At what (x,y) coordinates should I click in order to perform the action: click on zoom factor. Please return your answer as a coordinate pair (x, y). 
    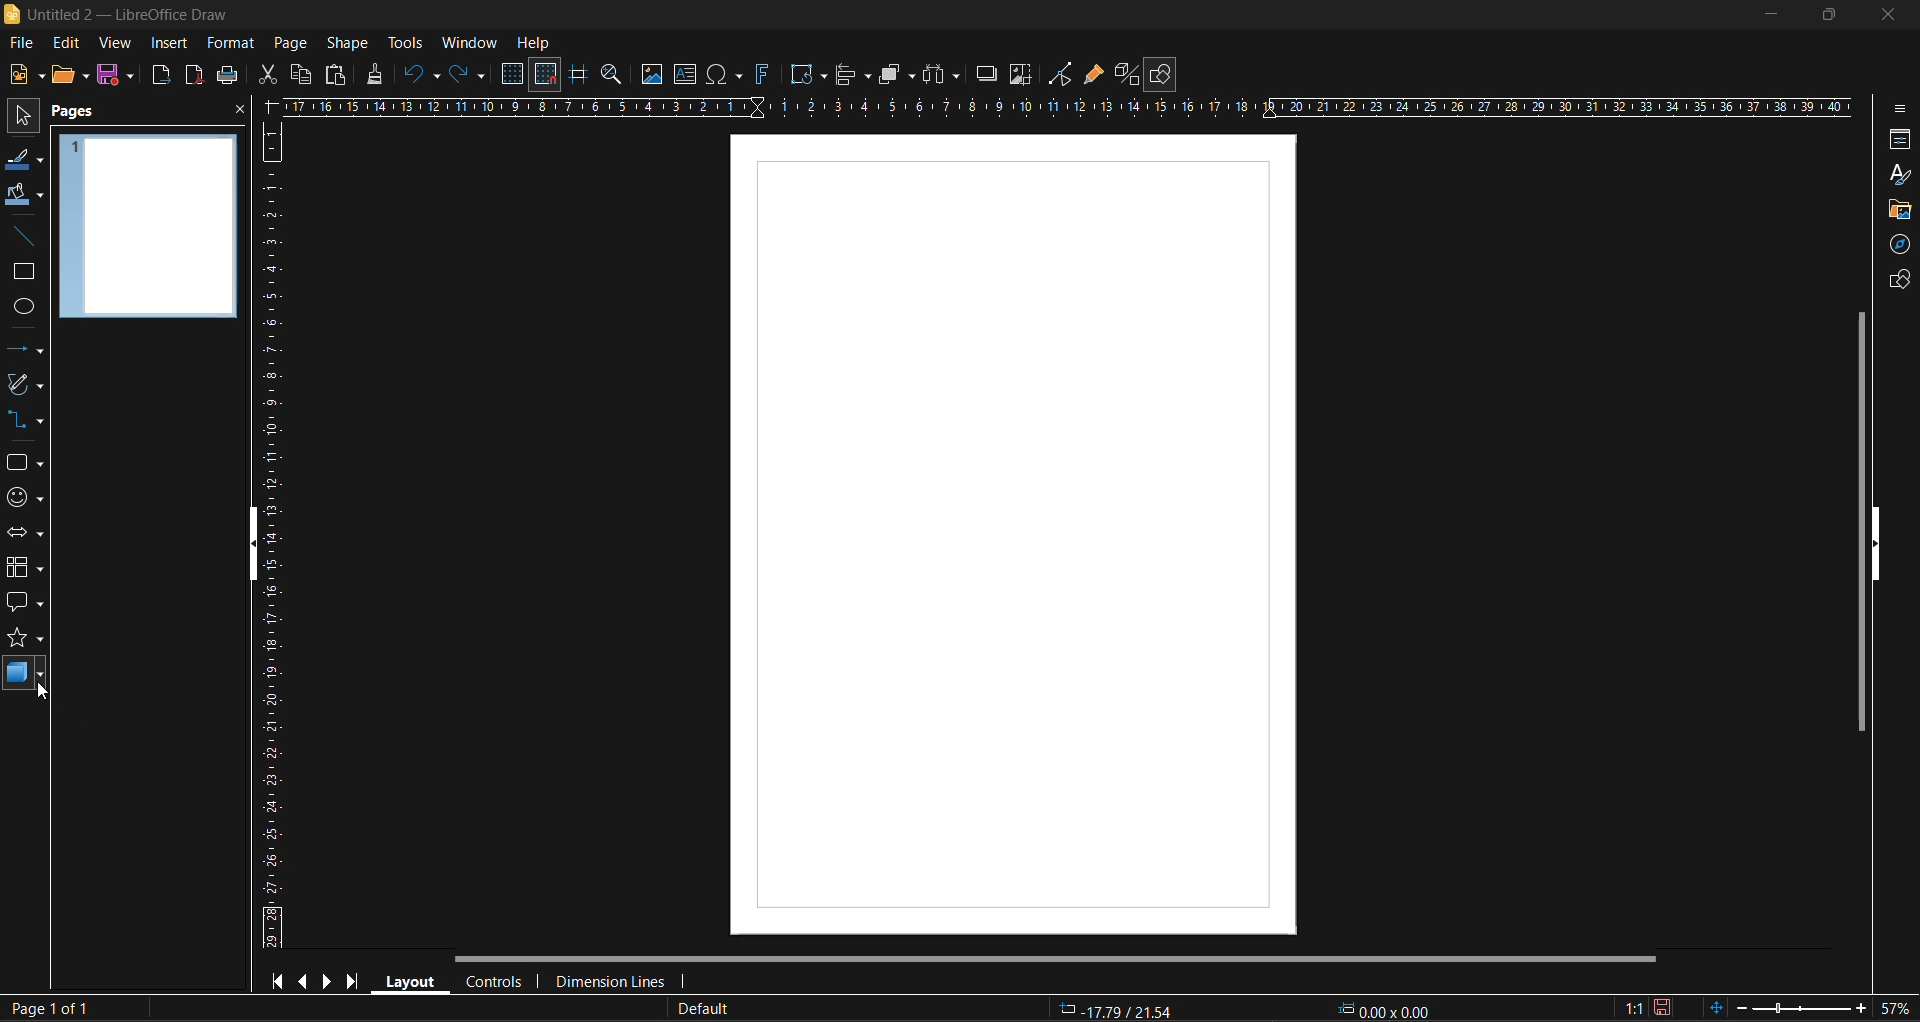
    Looking at the image, I should click on (1897, 1006).